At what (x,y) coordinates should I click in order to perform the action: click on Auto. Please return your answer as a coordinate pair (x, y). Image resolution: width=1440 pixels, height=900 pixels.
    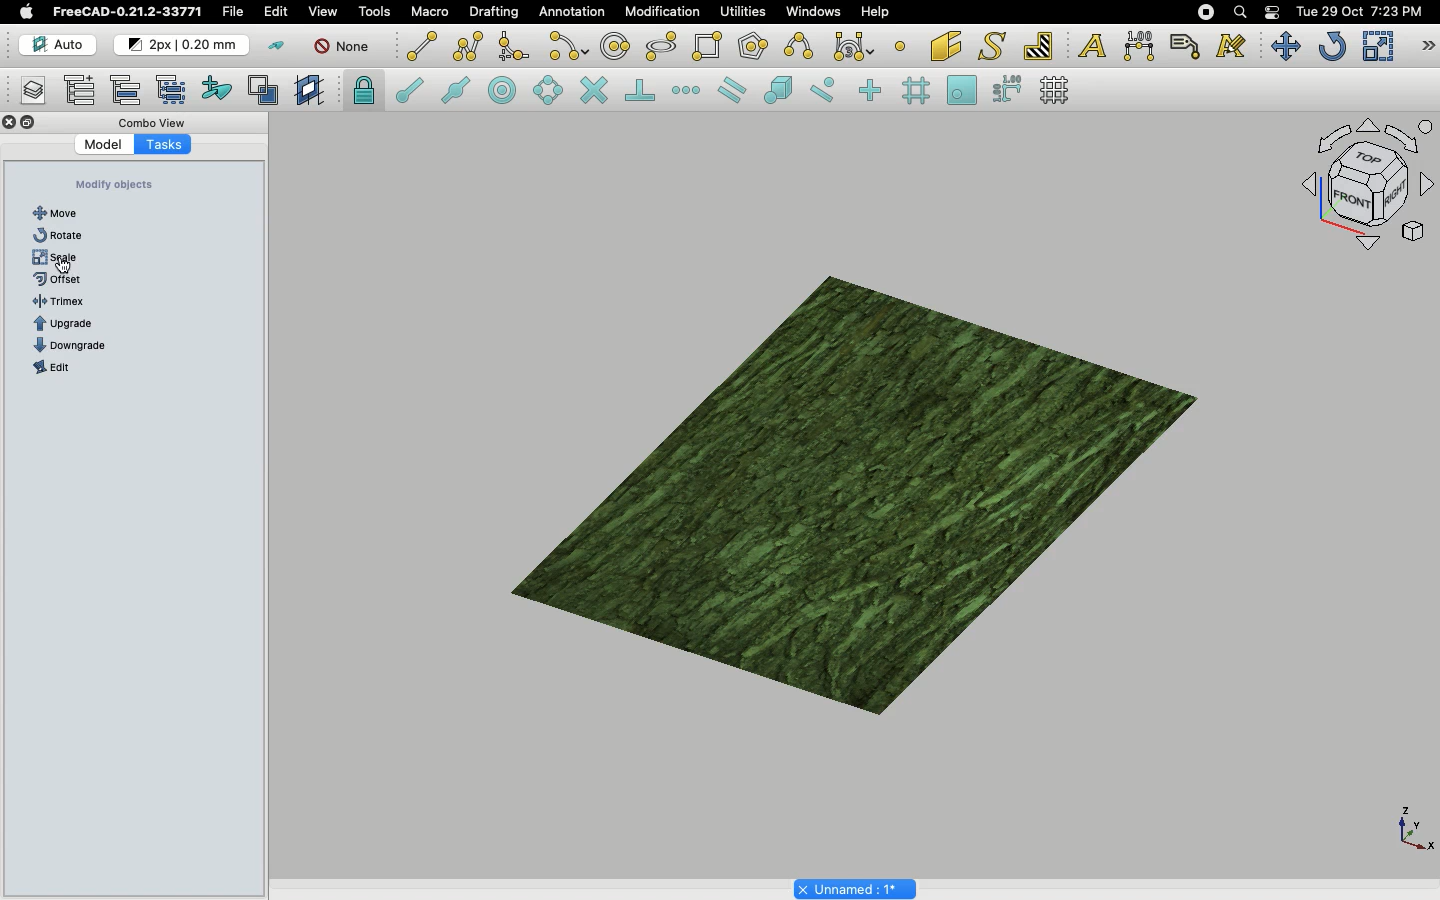
    Looking at the image, I should click on (51, 44).